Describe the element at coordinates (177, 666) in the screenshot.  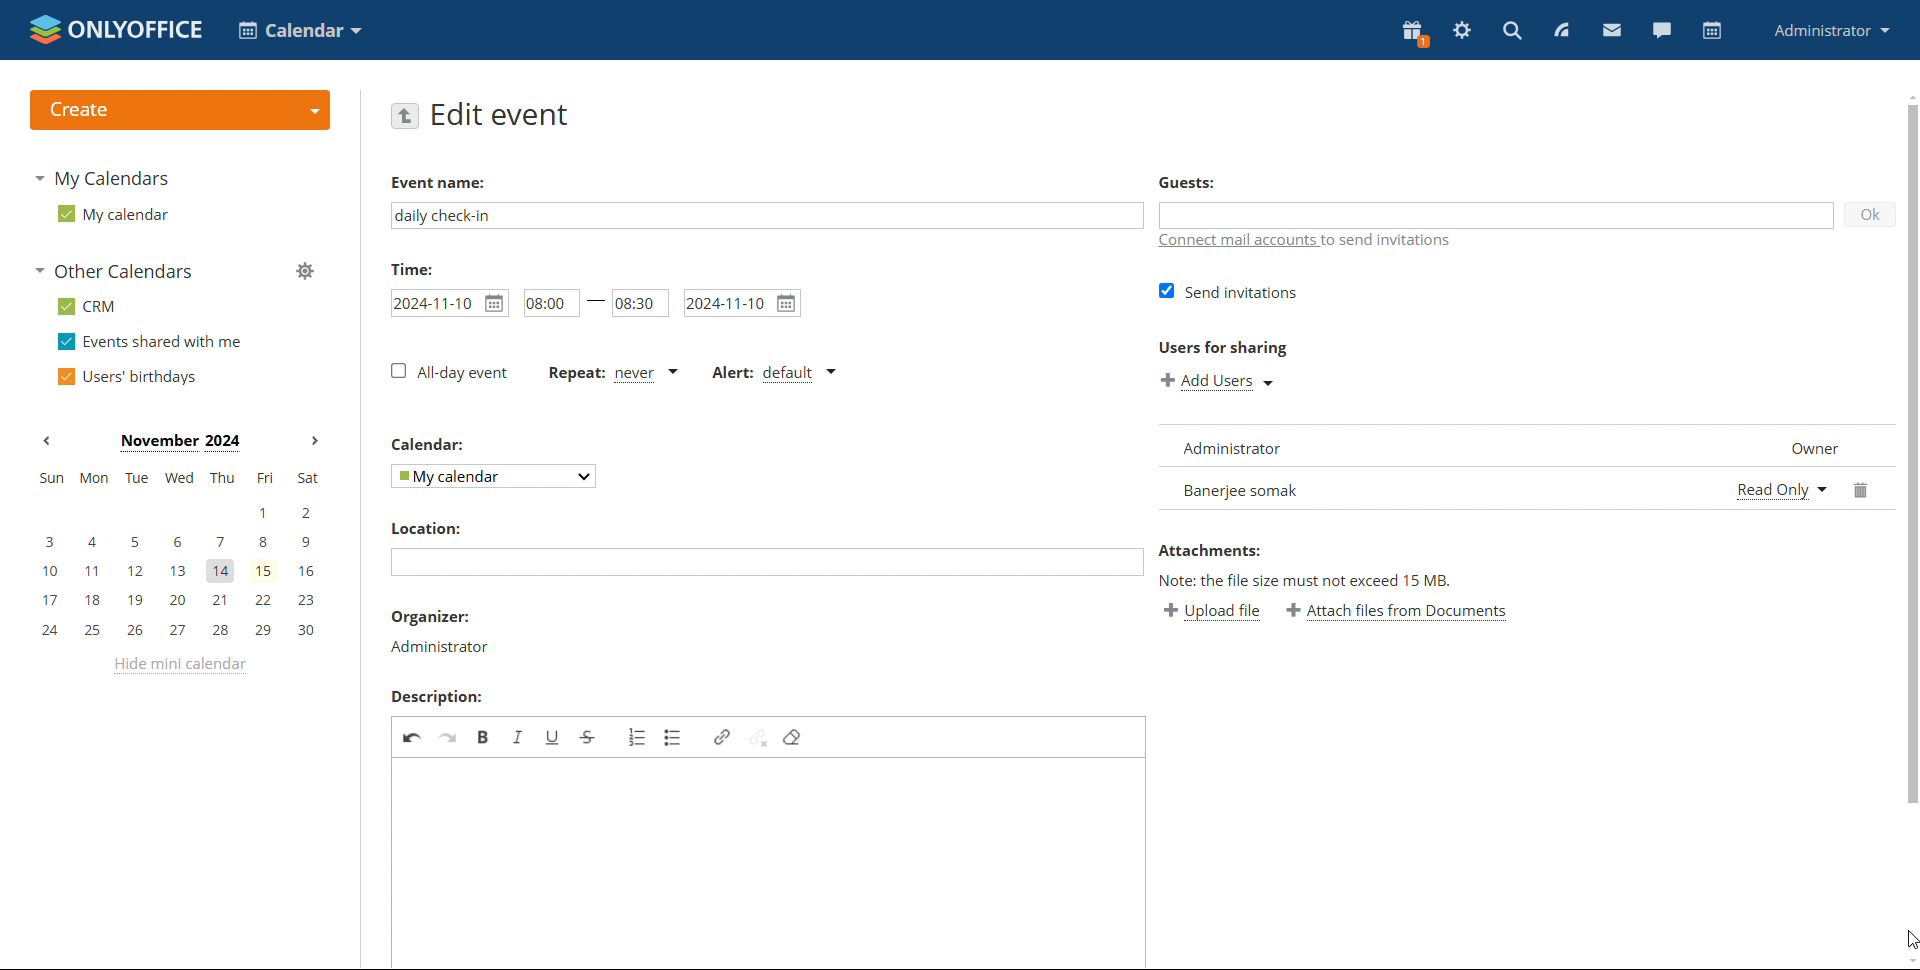
I see `hide mini calendar` at that location.